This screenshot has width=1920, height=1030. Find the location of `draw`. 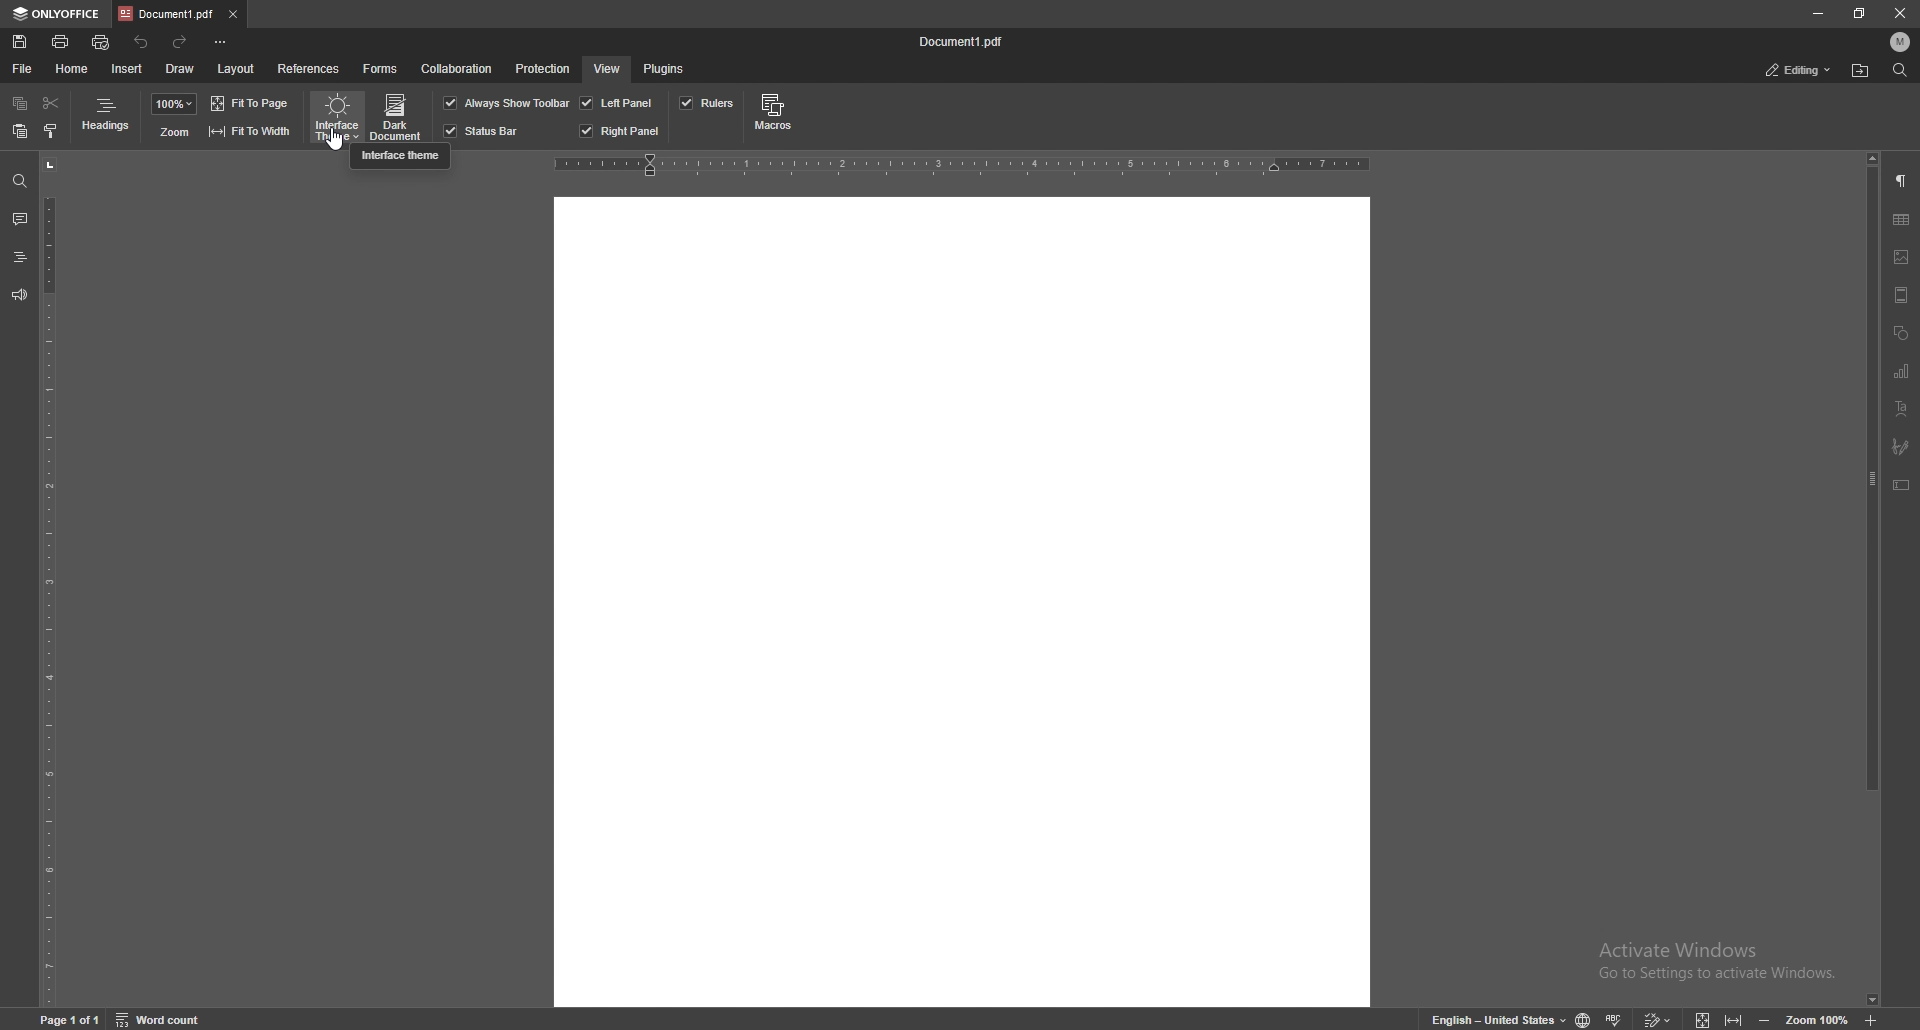

draw is located at coordinates (180, 69).